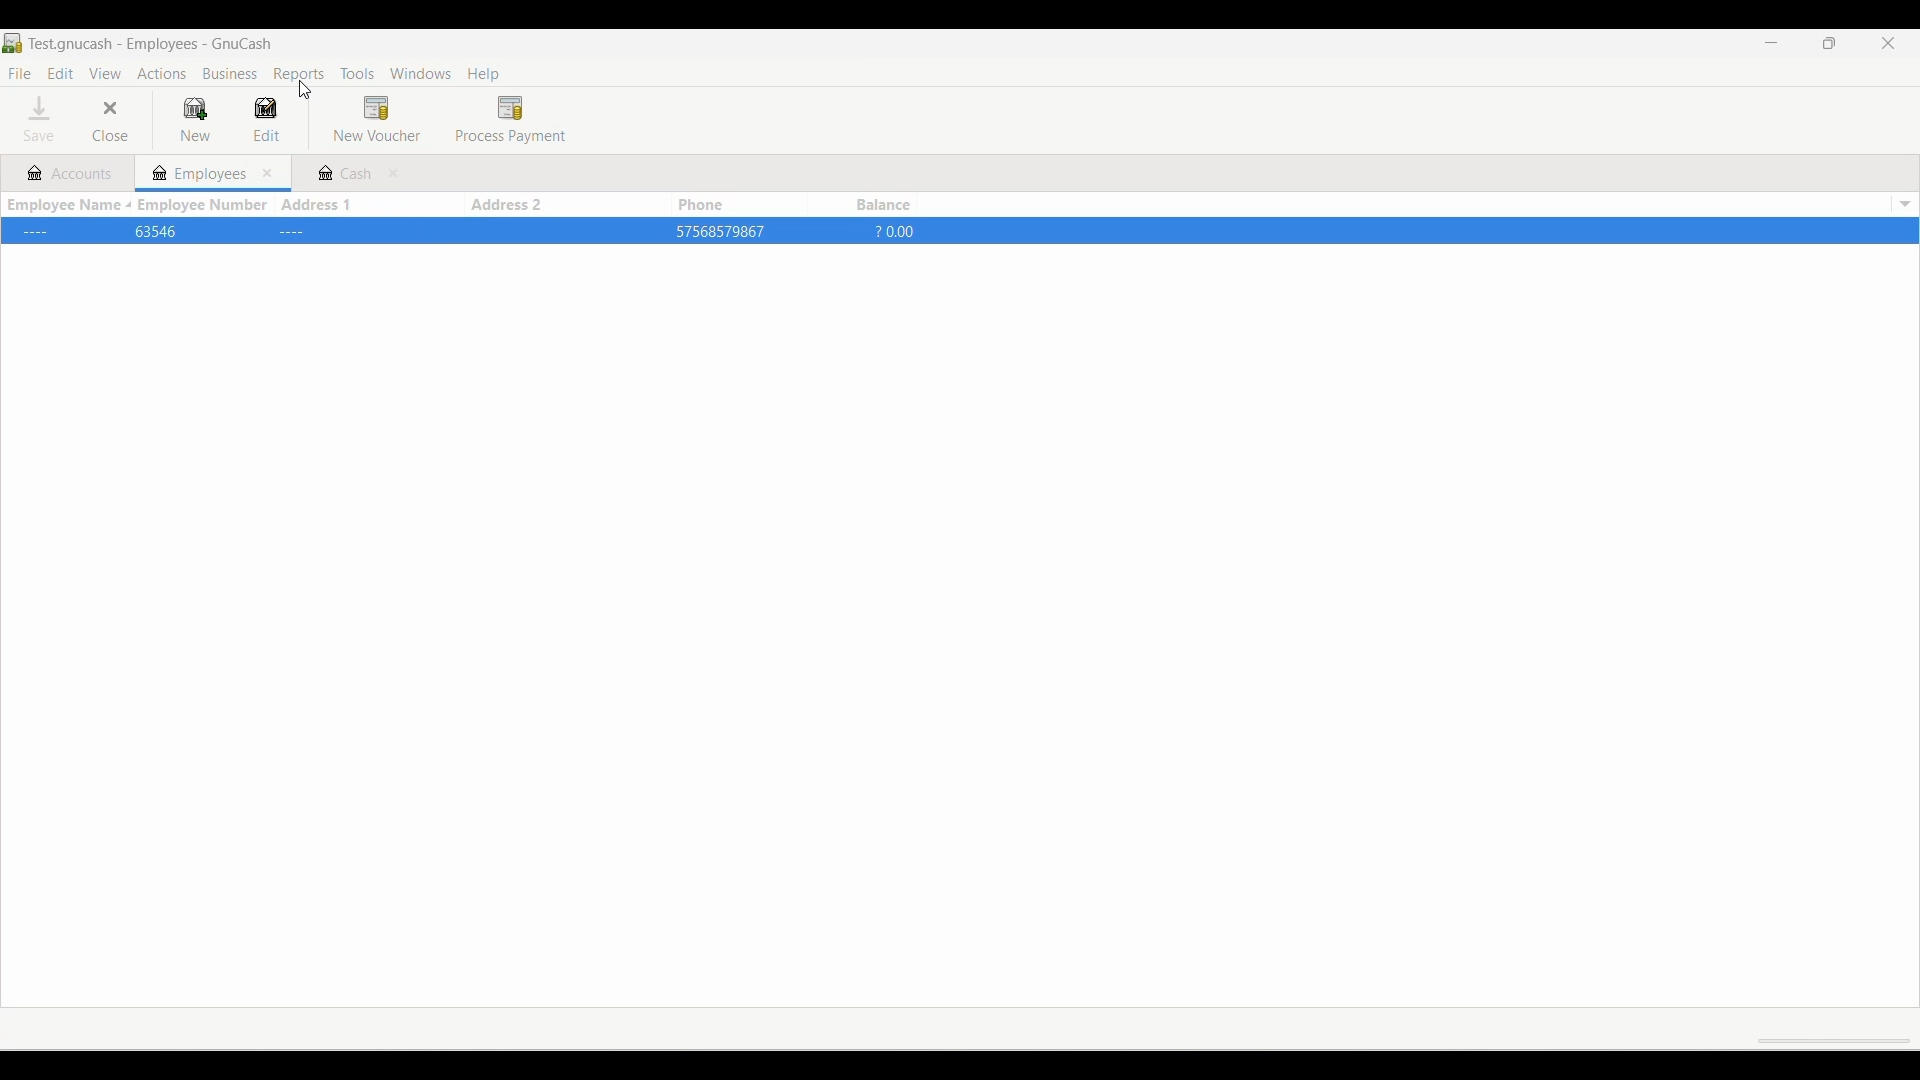  Describe the element at coordinates (298, 74) in the screenshot. I see `Reports` at that location.